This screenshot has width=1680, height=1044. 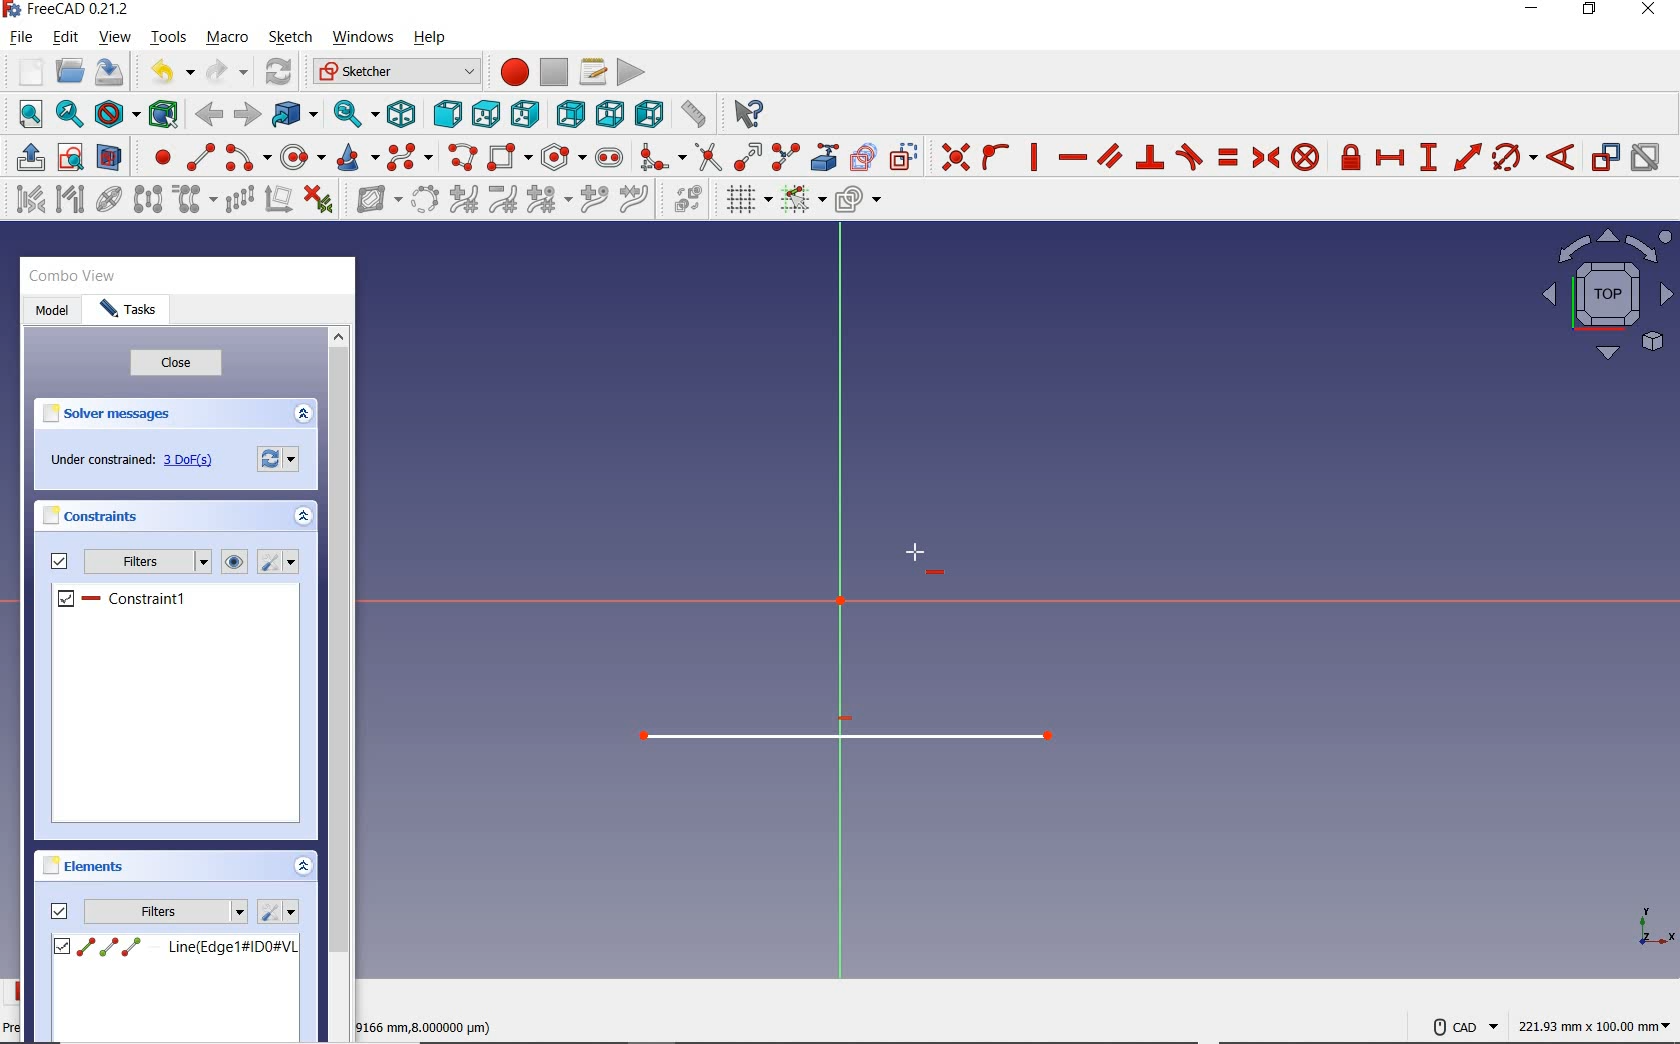 What do you see at coordinates (1537, 10) in the screenshot?
I see `MINIMIZE` at bounding box center [1537, 10].